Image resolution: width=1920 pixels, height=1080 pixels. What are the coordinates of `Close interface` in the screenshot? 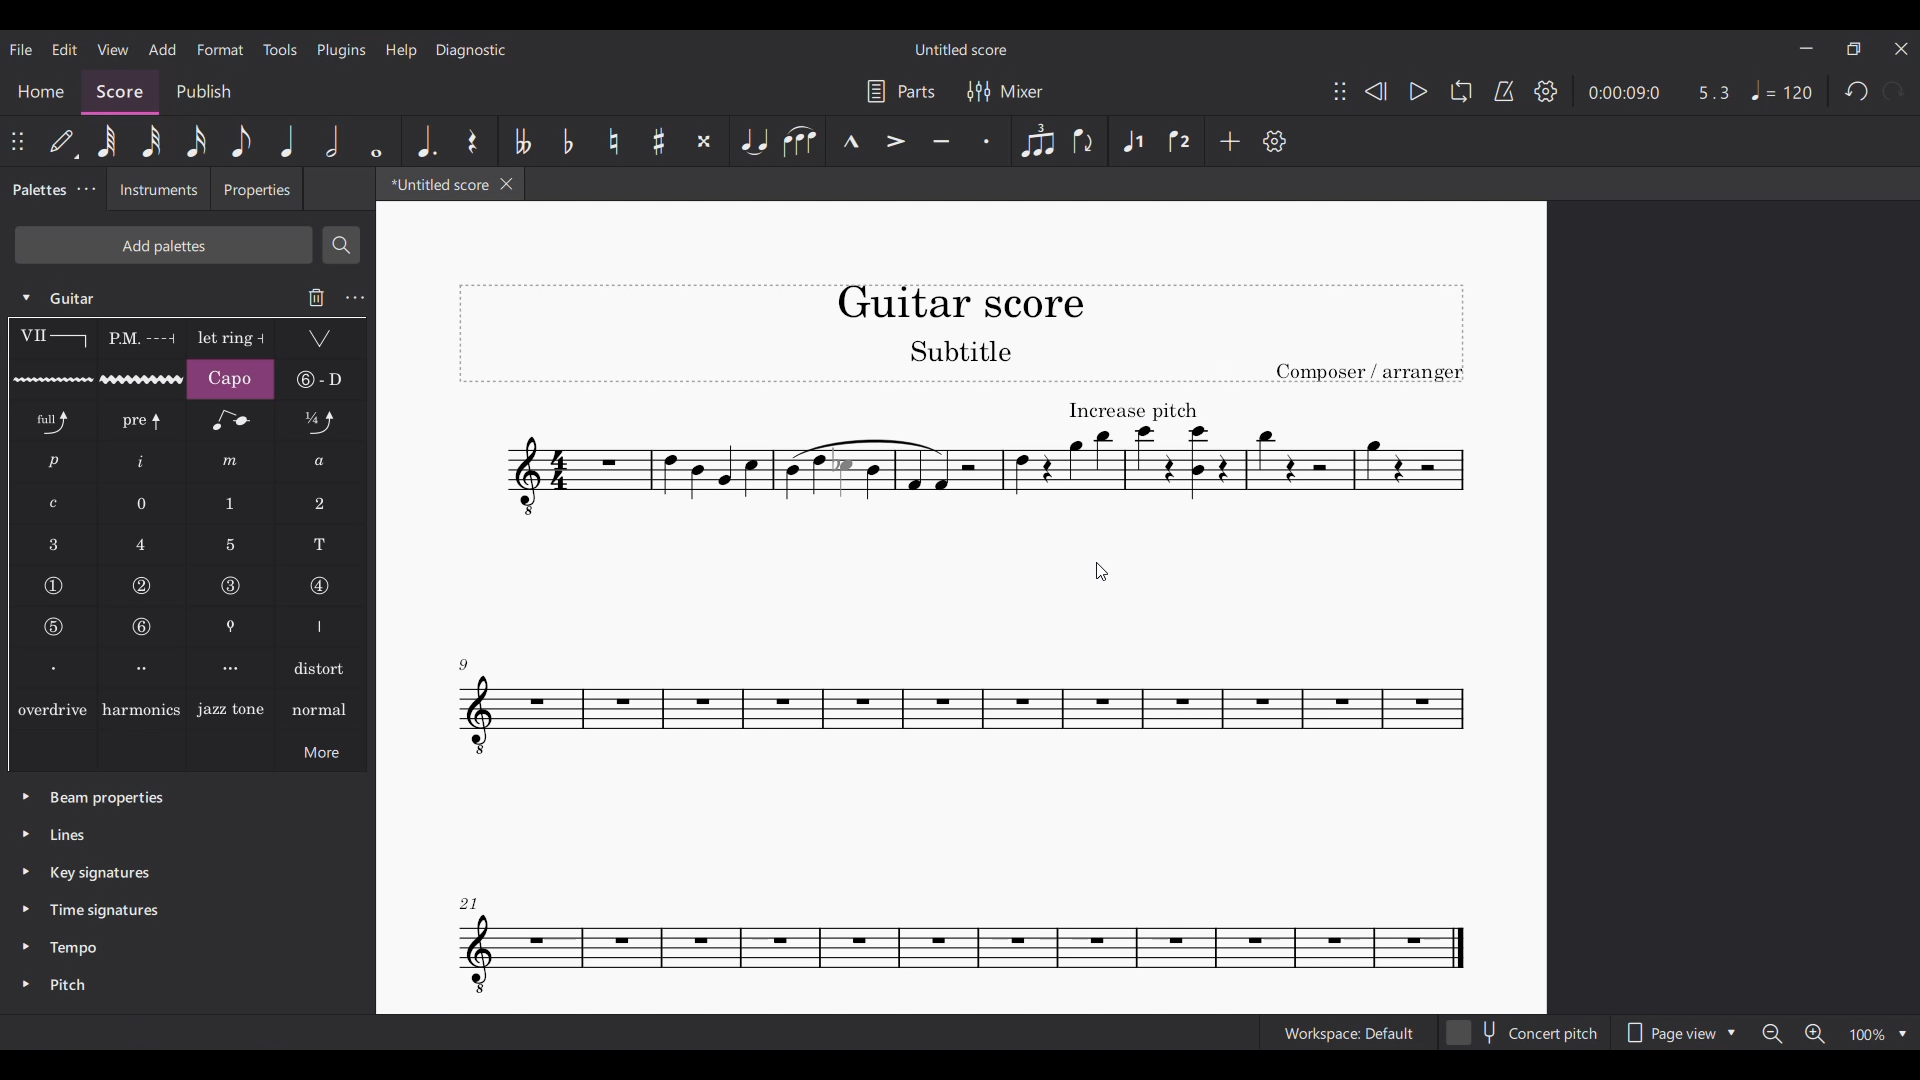 It's located at (1901, 49).